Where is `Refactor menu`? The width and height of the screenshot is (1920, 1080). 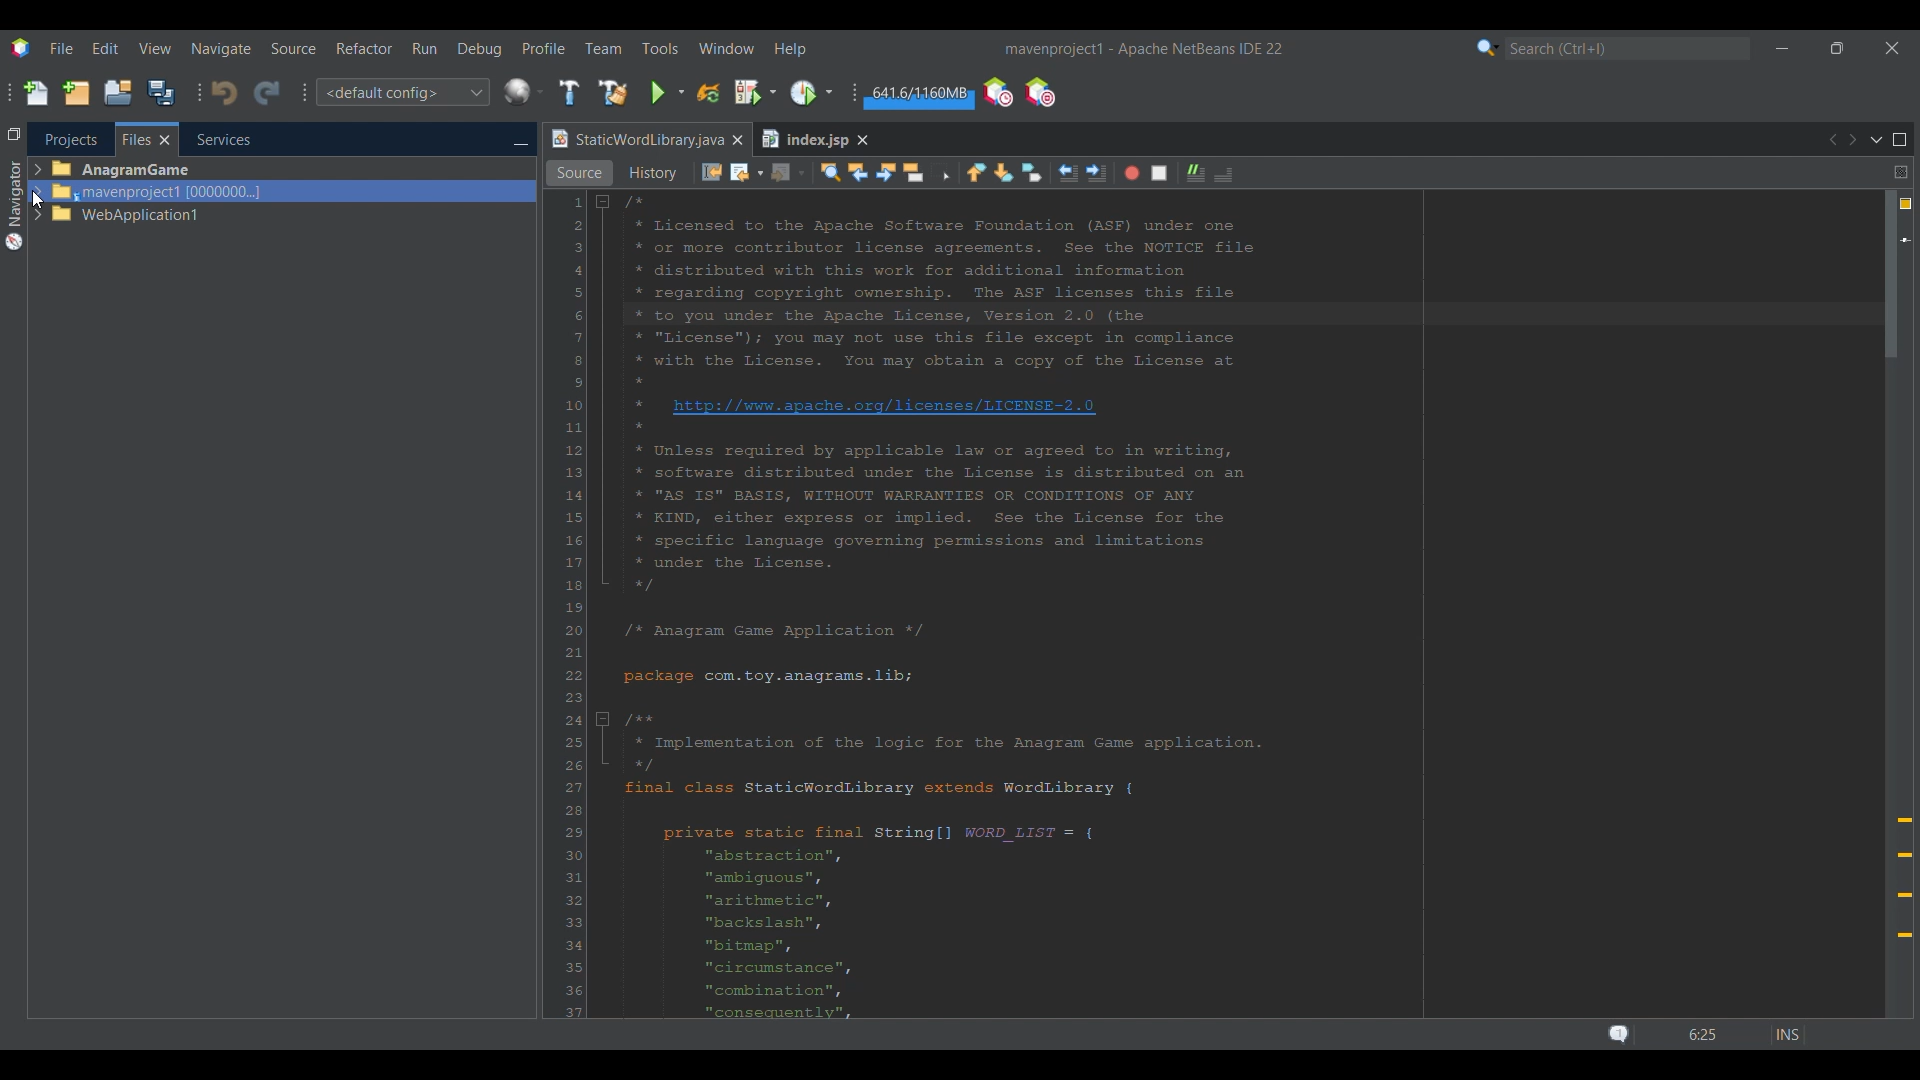 Refactor menu is located at coordinates (363, 48).